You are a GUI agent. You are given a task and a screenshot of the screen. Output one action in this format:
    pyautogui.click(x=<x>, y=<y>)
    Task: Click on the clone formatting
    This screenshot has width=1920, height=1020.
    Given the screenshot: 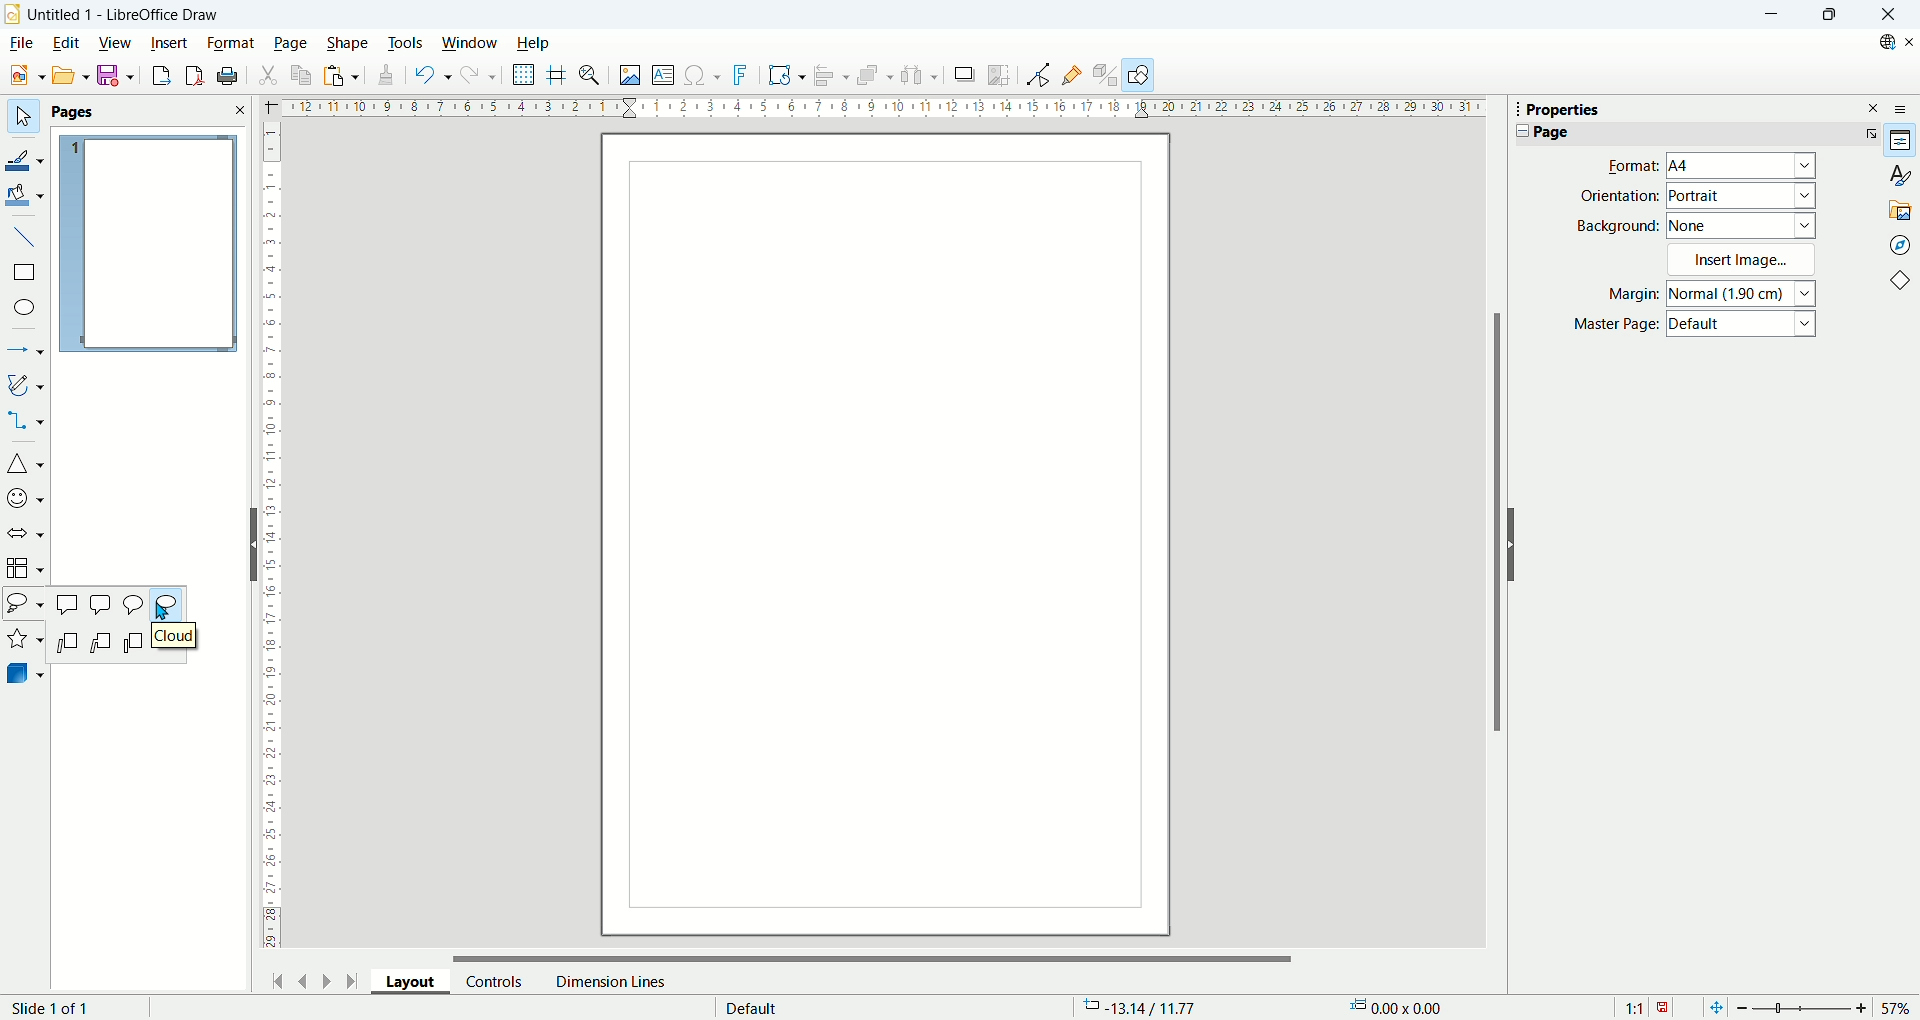 What is the action you would take?
    pyautogui.click(x=383, y=76)
    